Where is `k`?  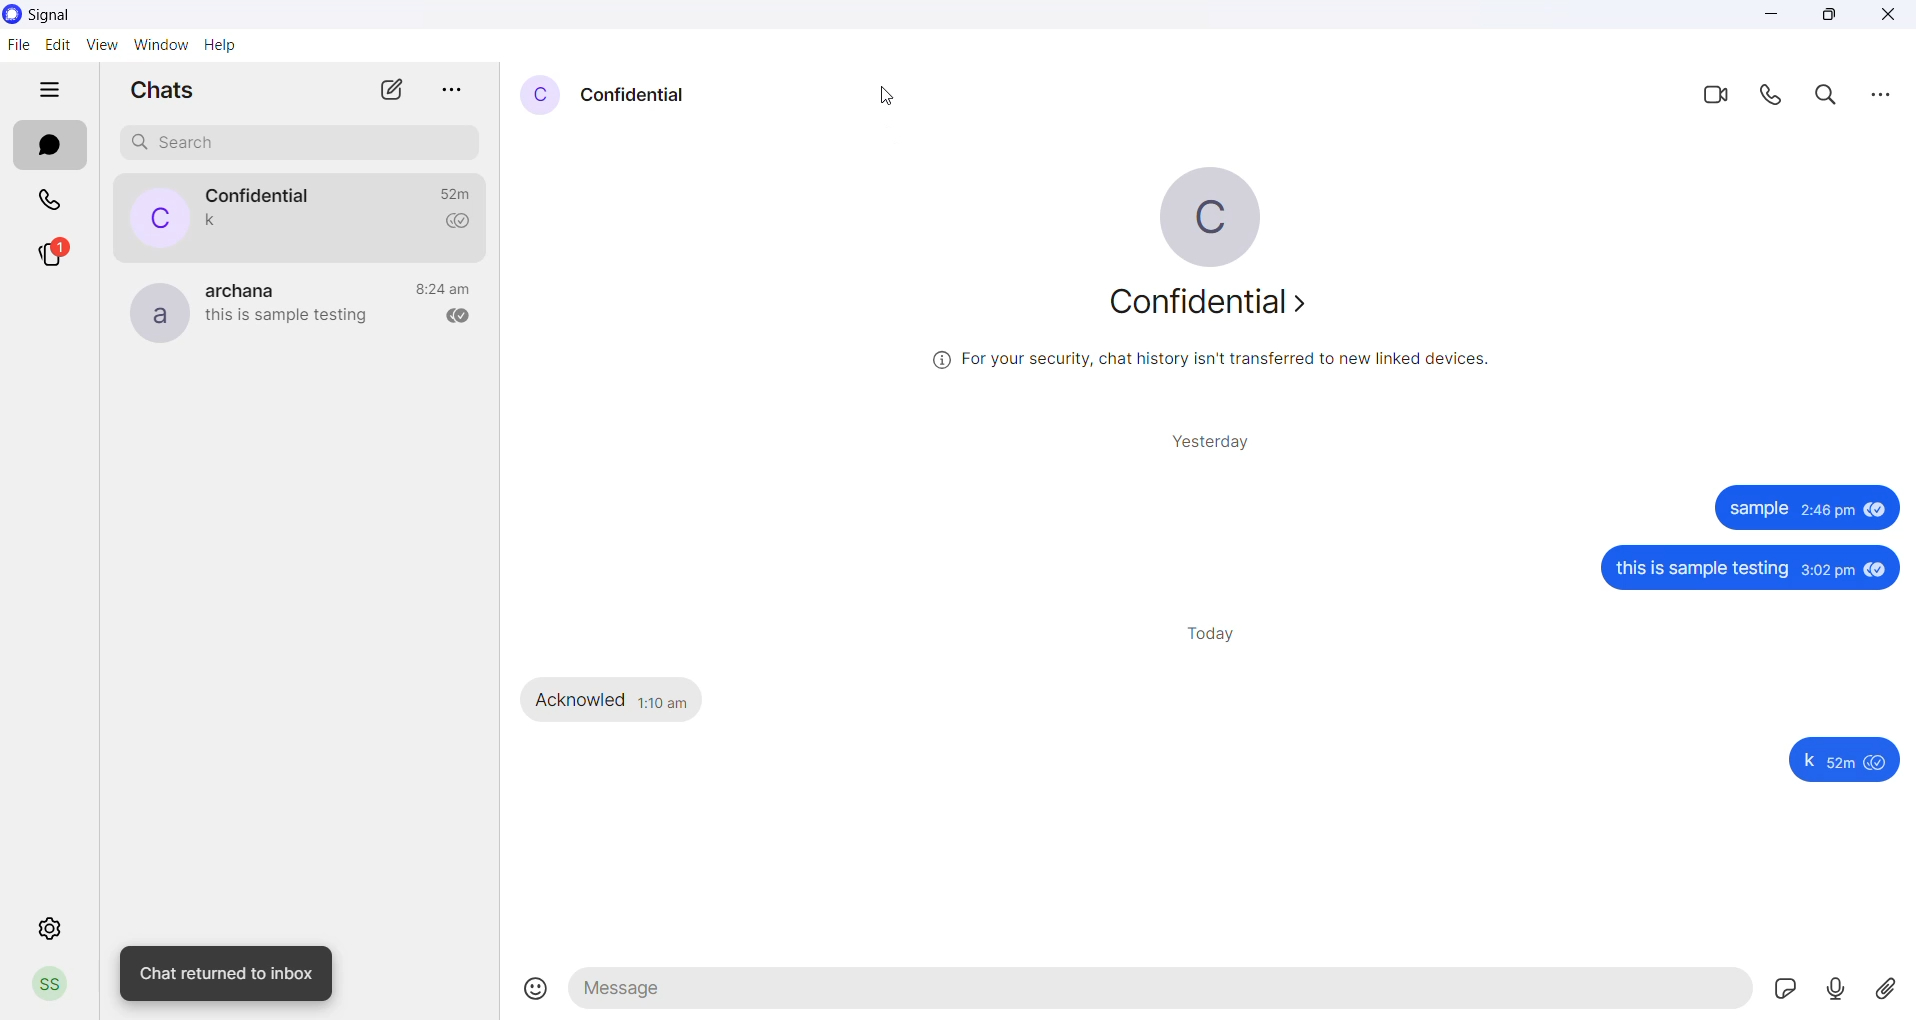 k is located at coordinates (1811, 764).